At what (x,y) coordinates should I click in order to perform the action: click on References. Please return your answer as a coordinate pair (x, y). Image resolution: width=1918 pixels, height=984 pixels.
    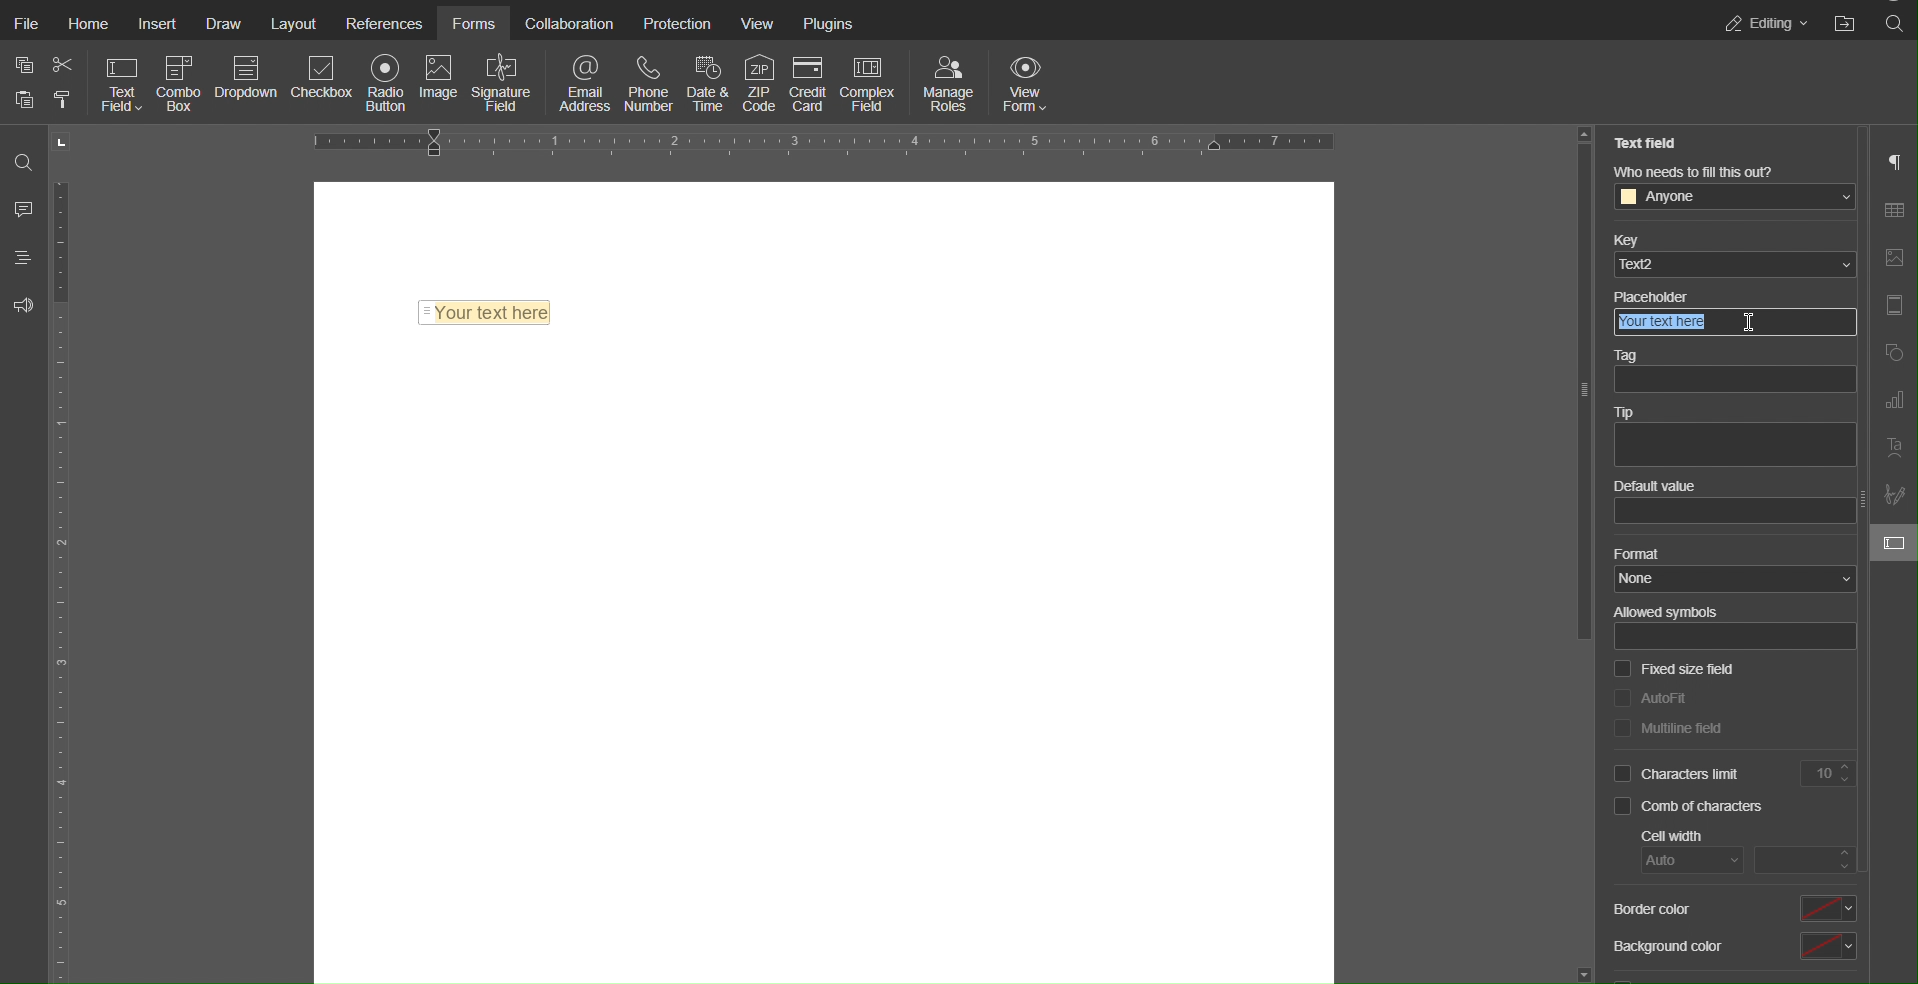
    Looking at the image, I should click on (382, 25).